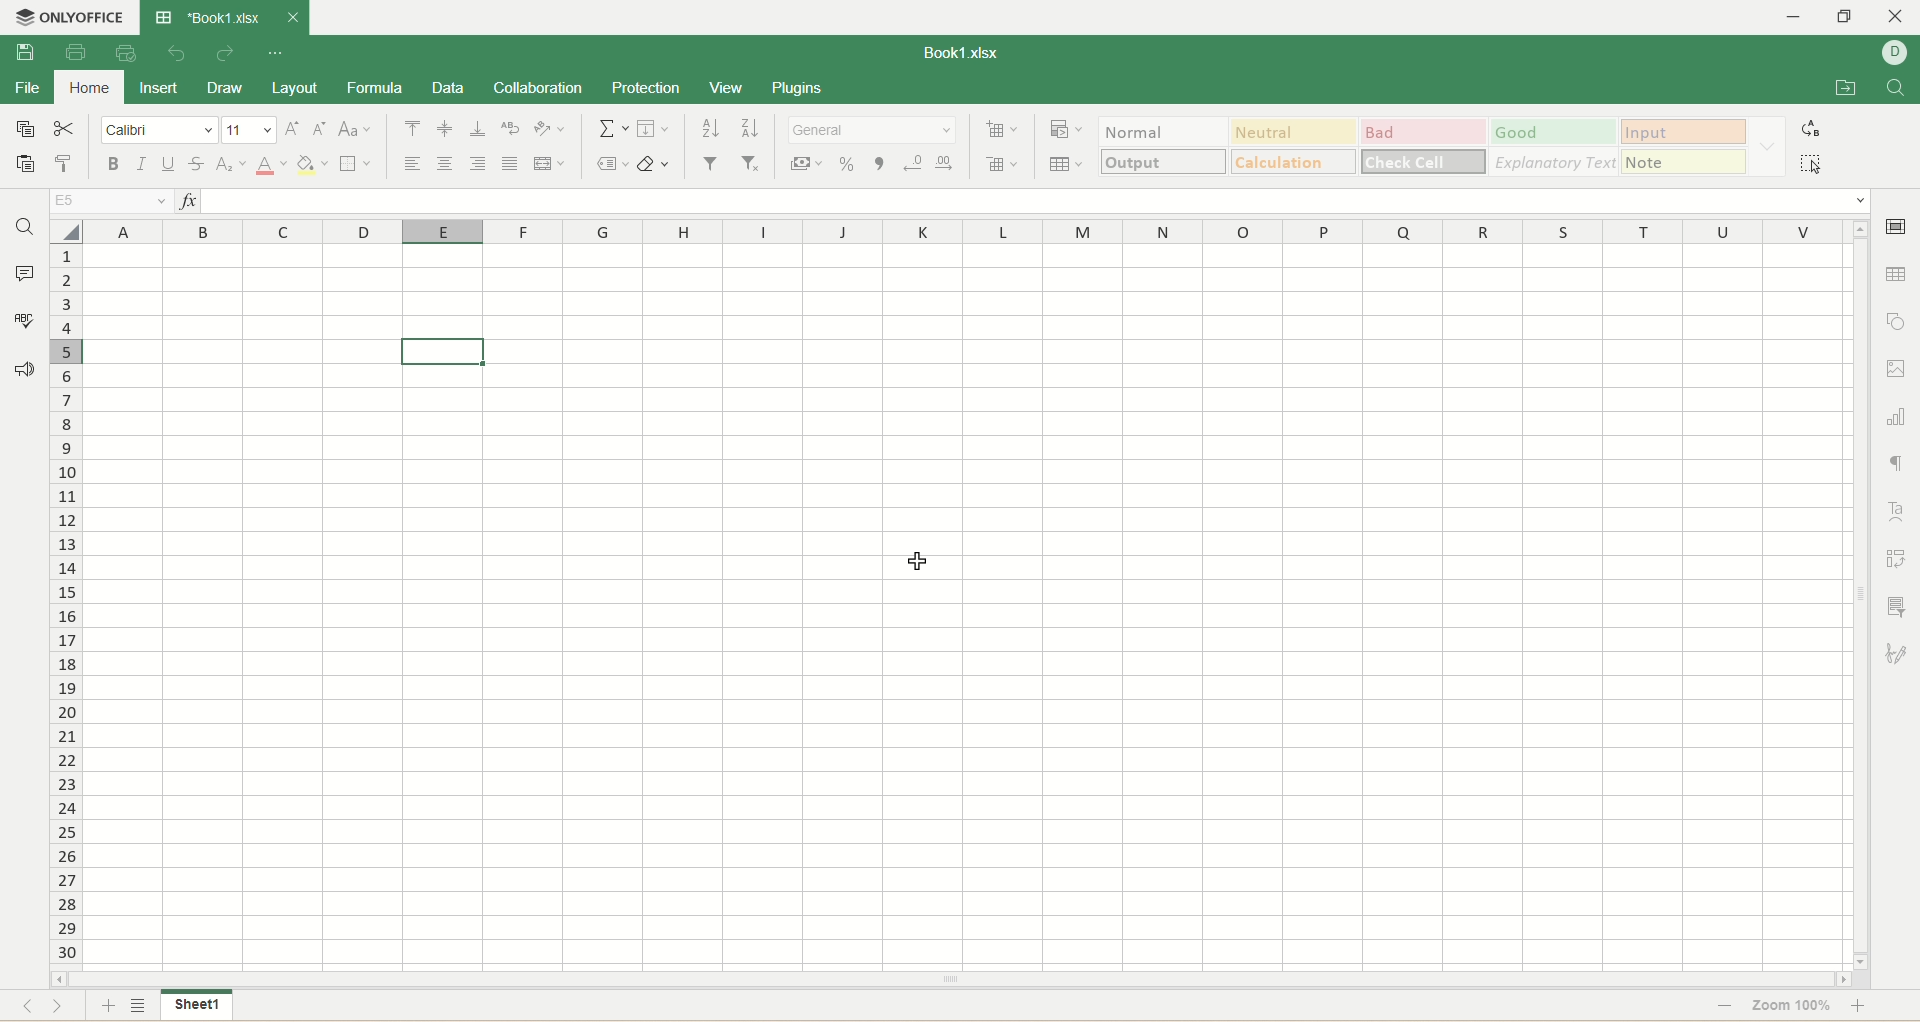  What do you see at coordinates (1895, 56) in the screenshot?
I see `username` at bounding box center [1895, 56].